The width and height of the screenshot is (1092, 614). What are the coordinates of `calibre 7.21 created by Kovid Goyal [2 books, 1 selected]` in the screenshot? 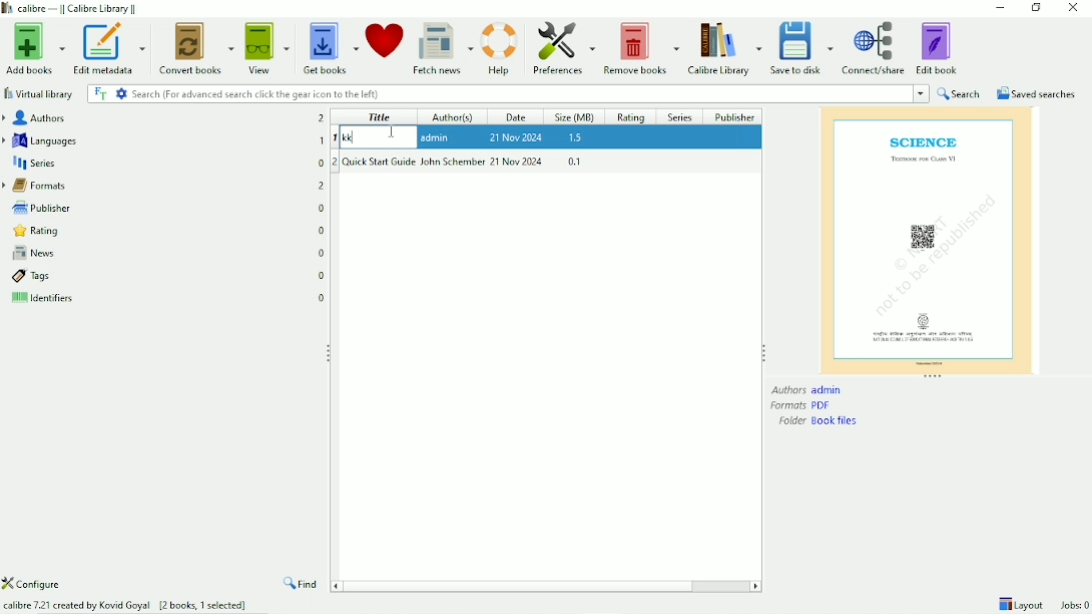 It's located at (126, 603).